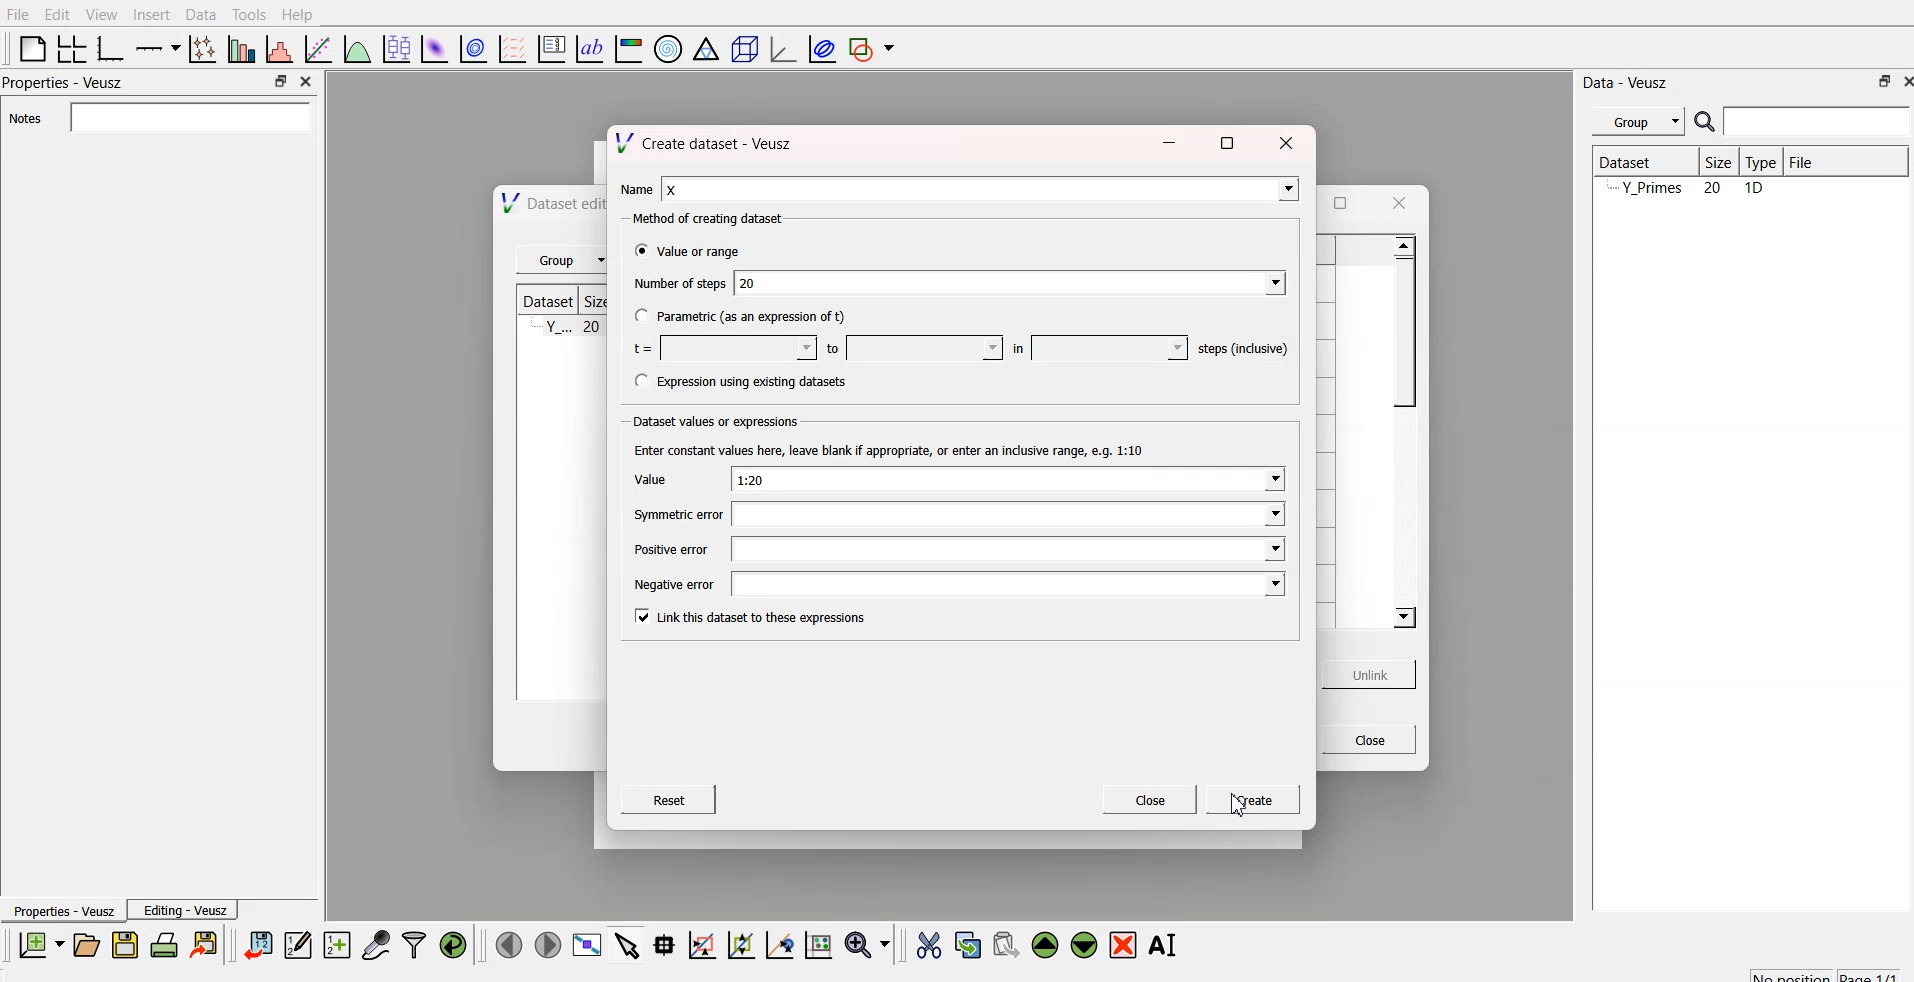  What do you see at coordinates (315, 47) in the screenshot?
I see `fit function to data` at bounding box center [315, 47].